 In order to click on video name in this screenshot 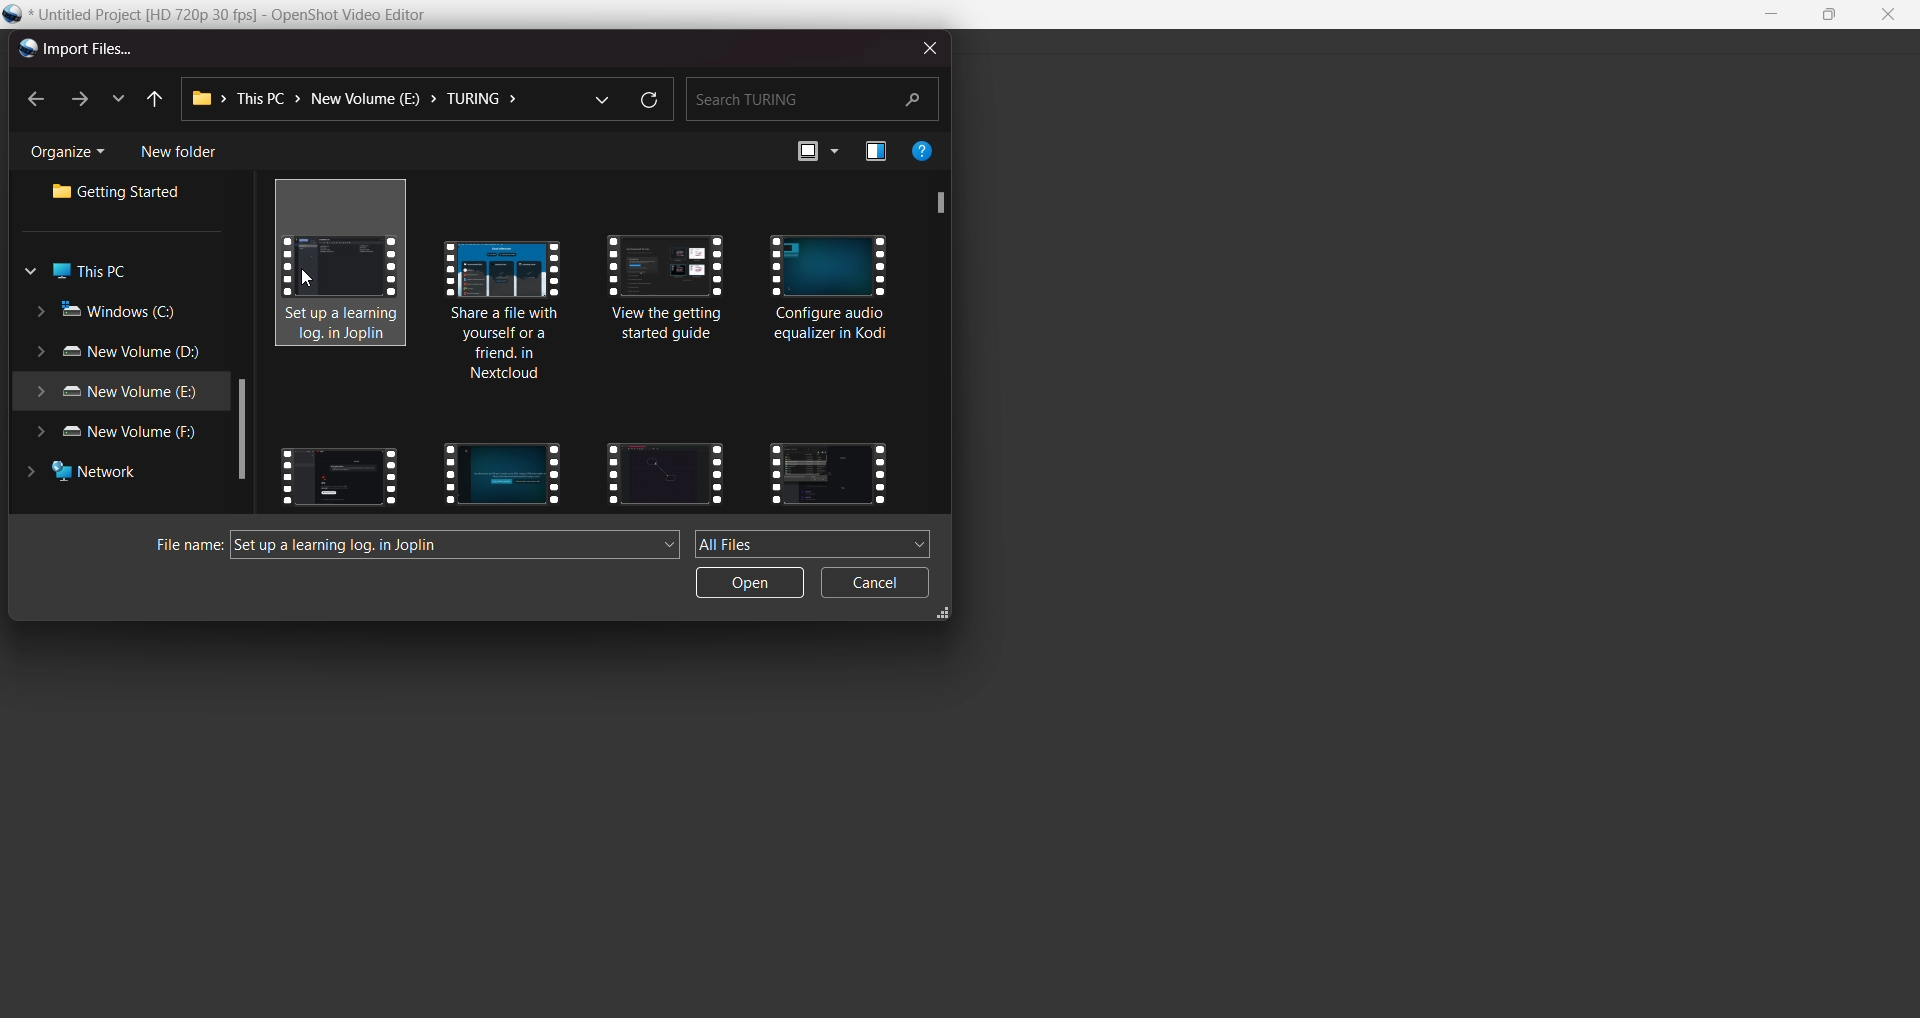, I will do `click(339, 546)`.